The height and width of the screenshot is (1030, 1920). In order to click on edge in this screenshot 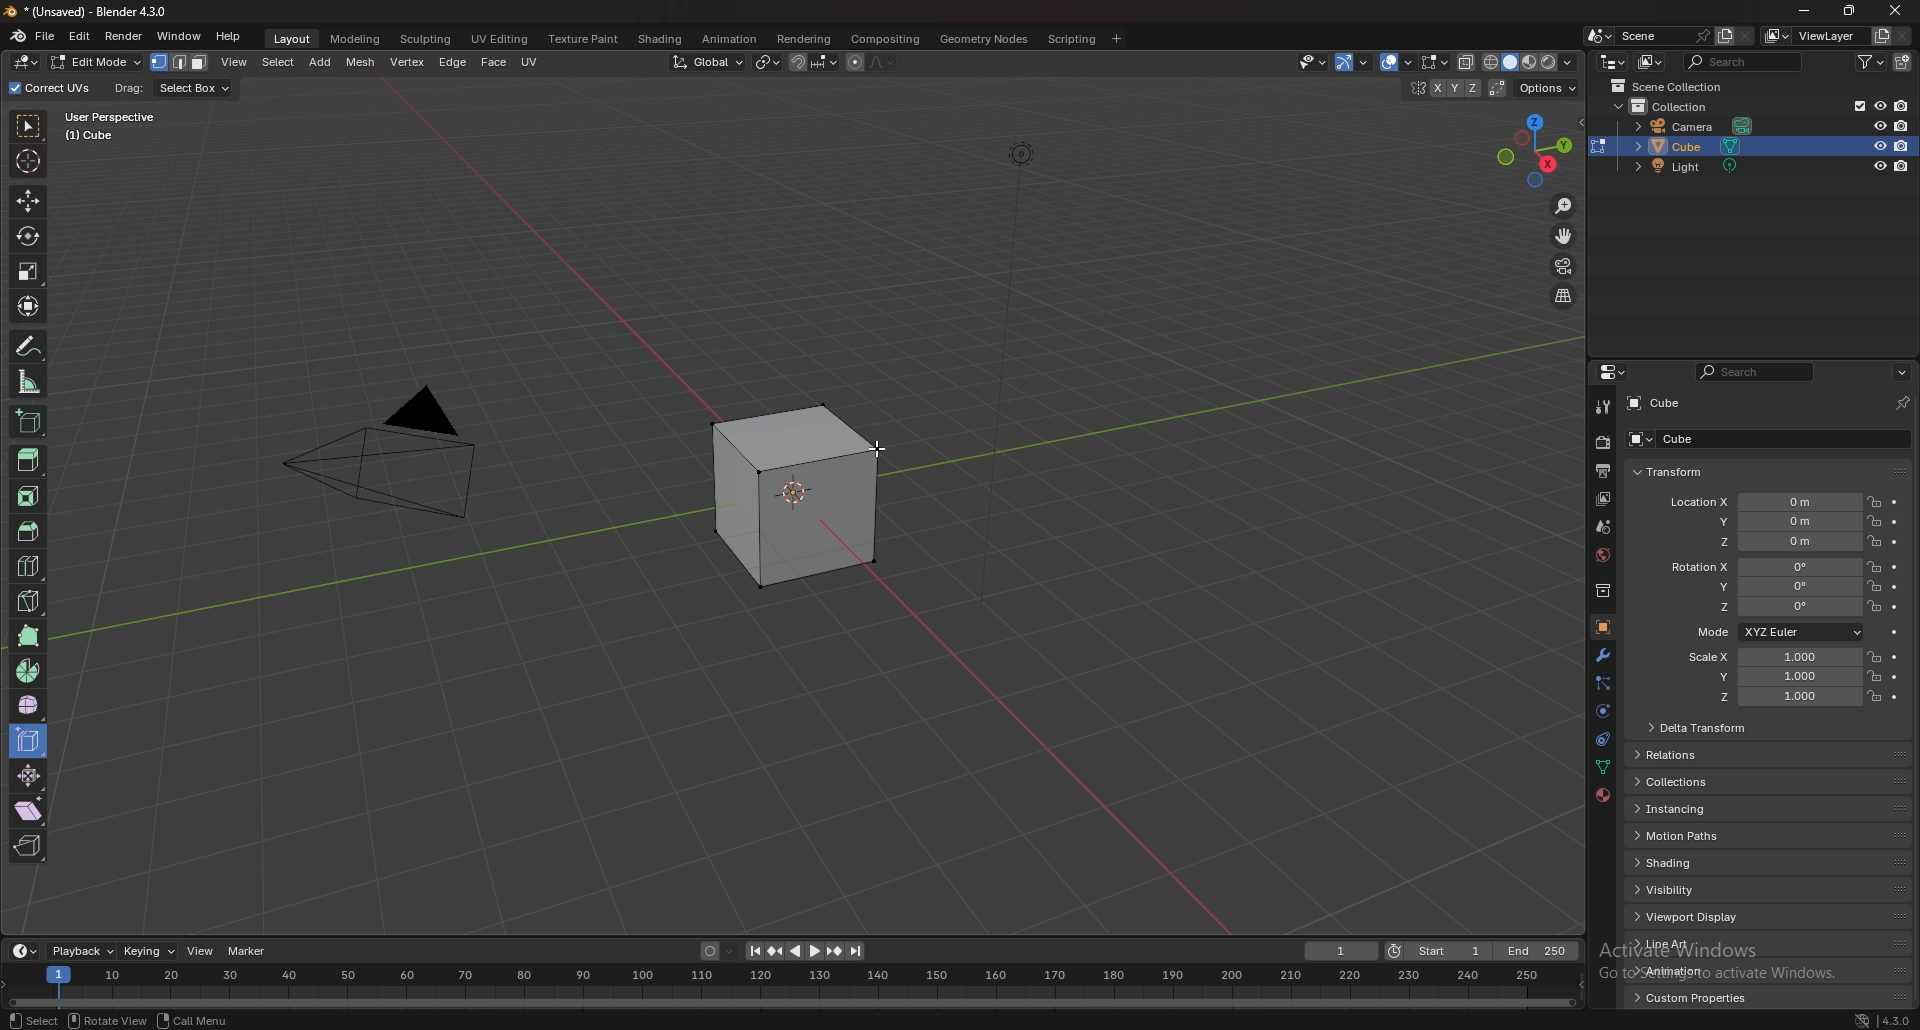, I will do `click(454, 64)`.